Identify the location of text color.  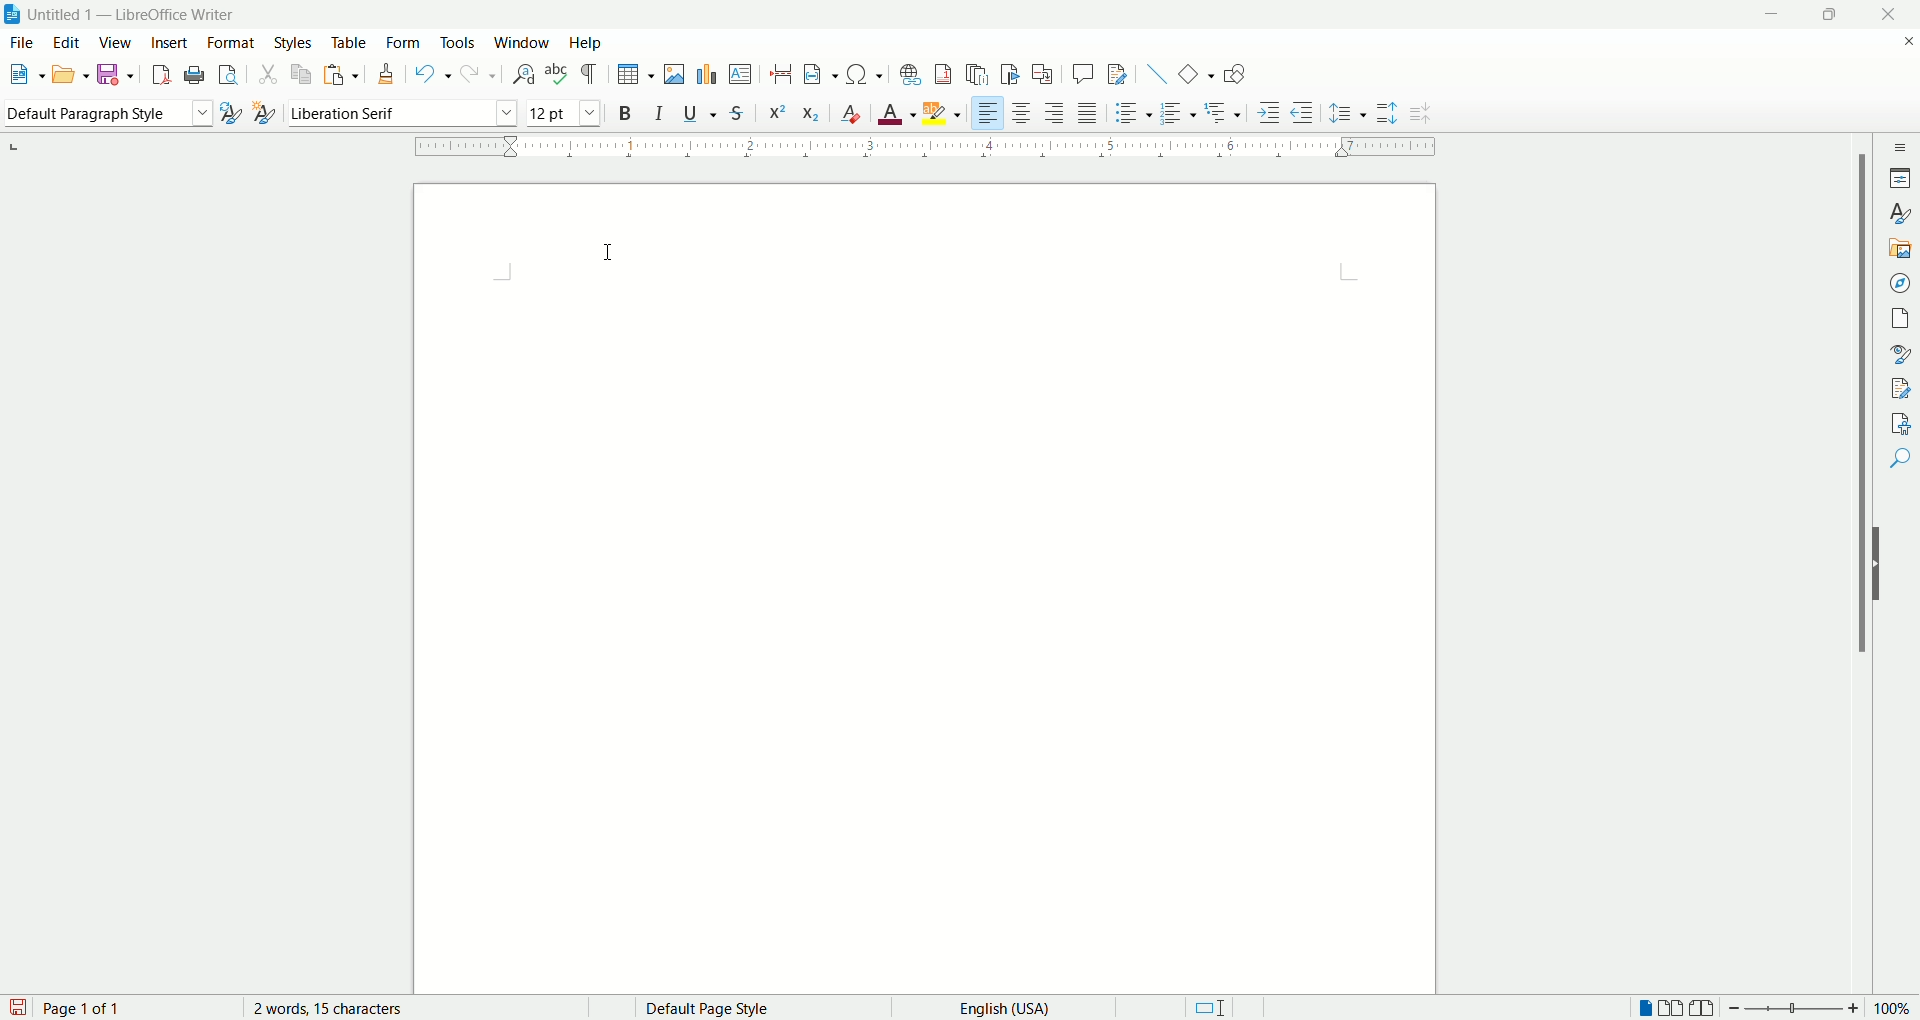
(892, 112).